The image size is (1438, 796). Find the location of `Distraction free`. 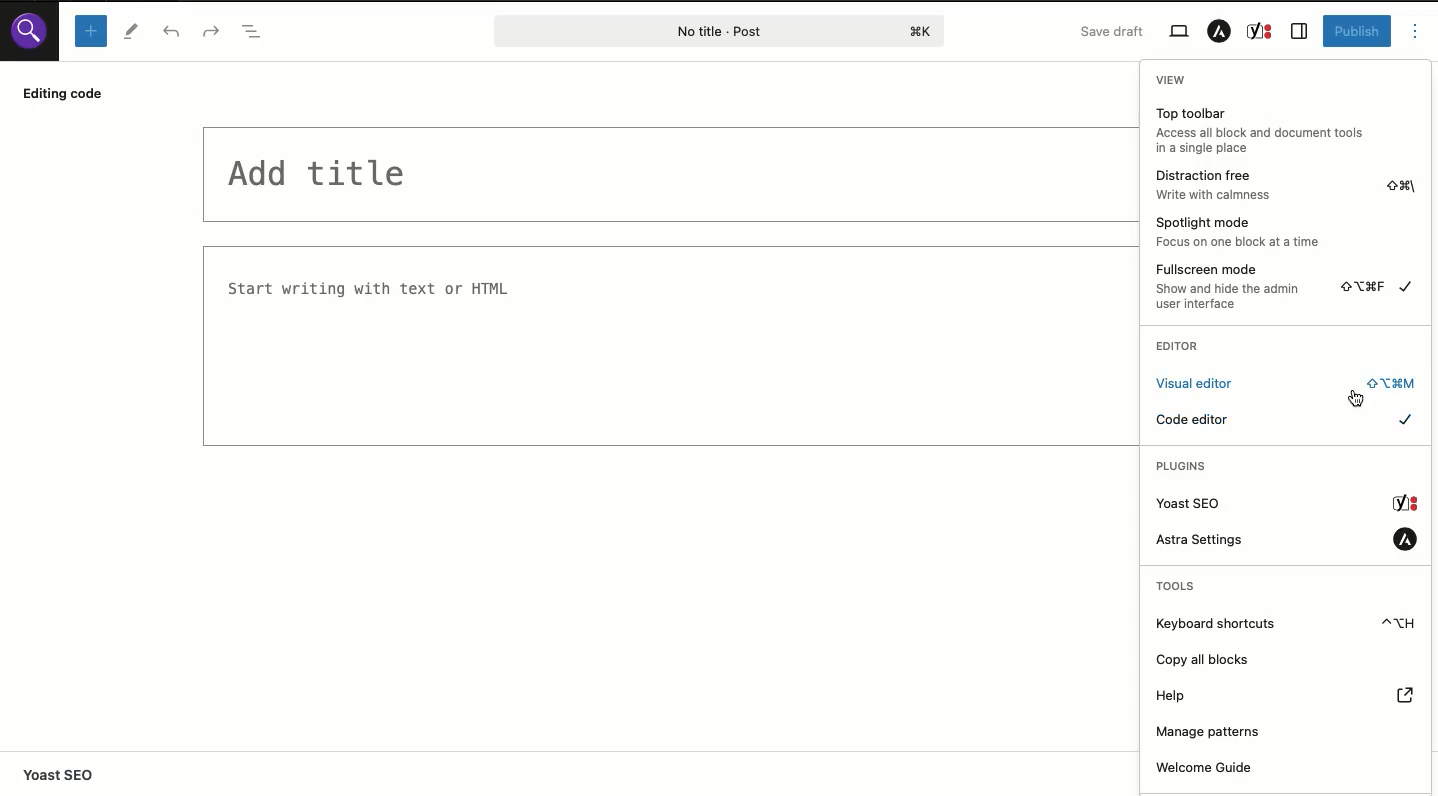

Distraction free is located at coordinates (1289, 184).